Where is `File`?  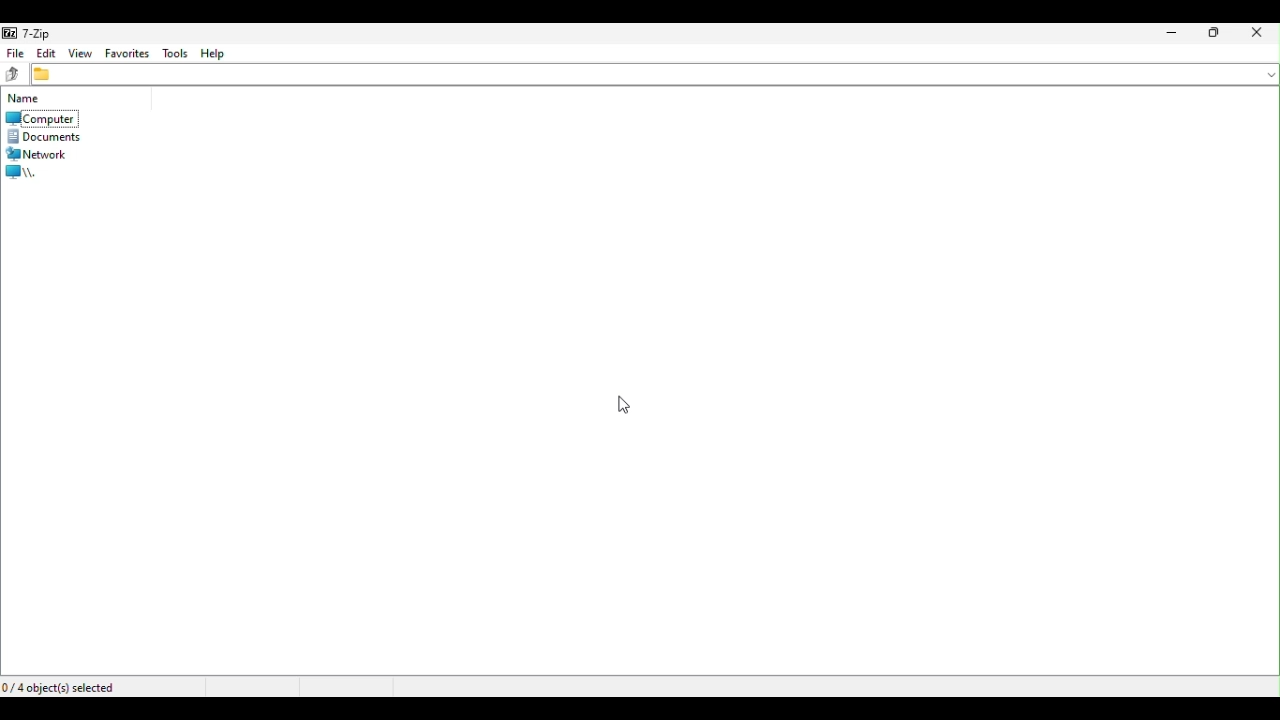 File is located at coordinates (12, 55).